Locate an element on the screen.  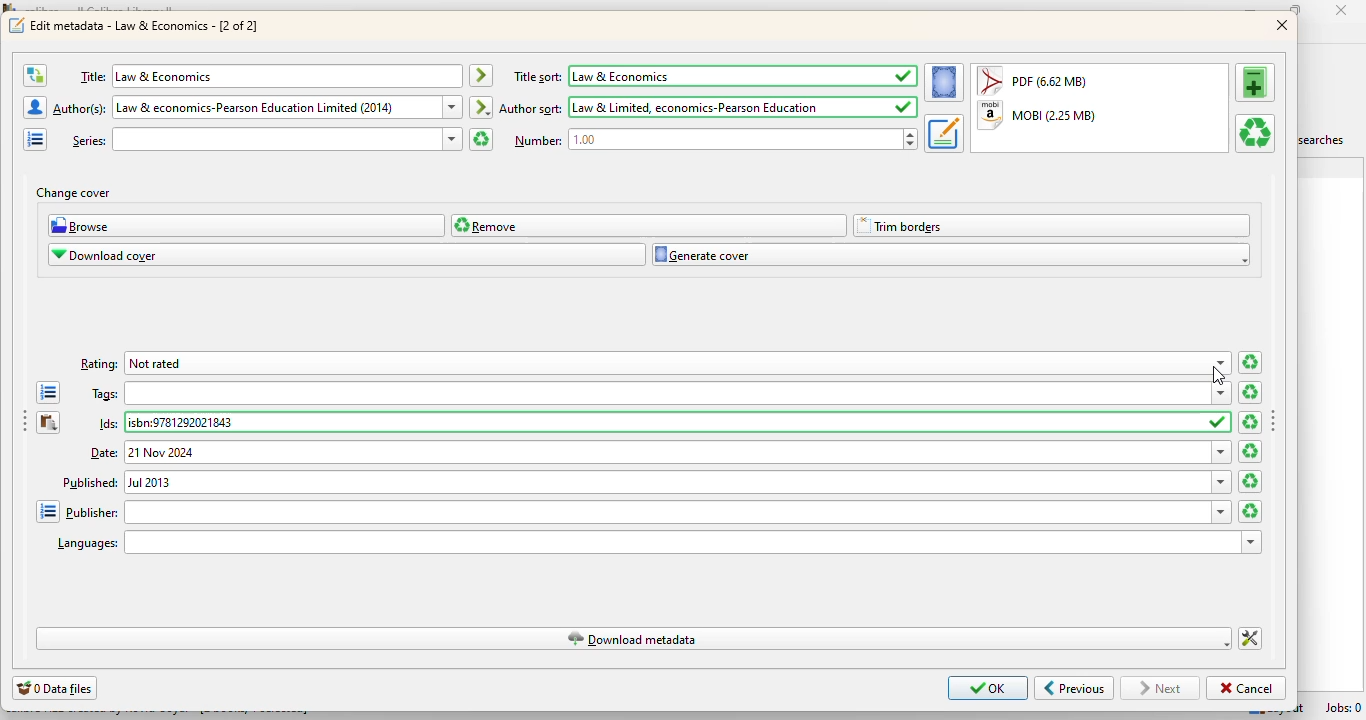
previous is located at coordinates (1074, 689).